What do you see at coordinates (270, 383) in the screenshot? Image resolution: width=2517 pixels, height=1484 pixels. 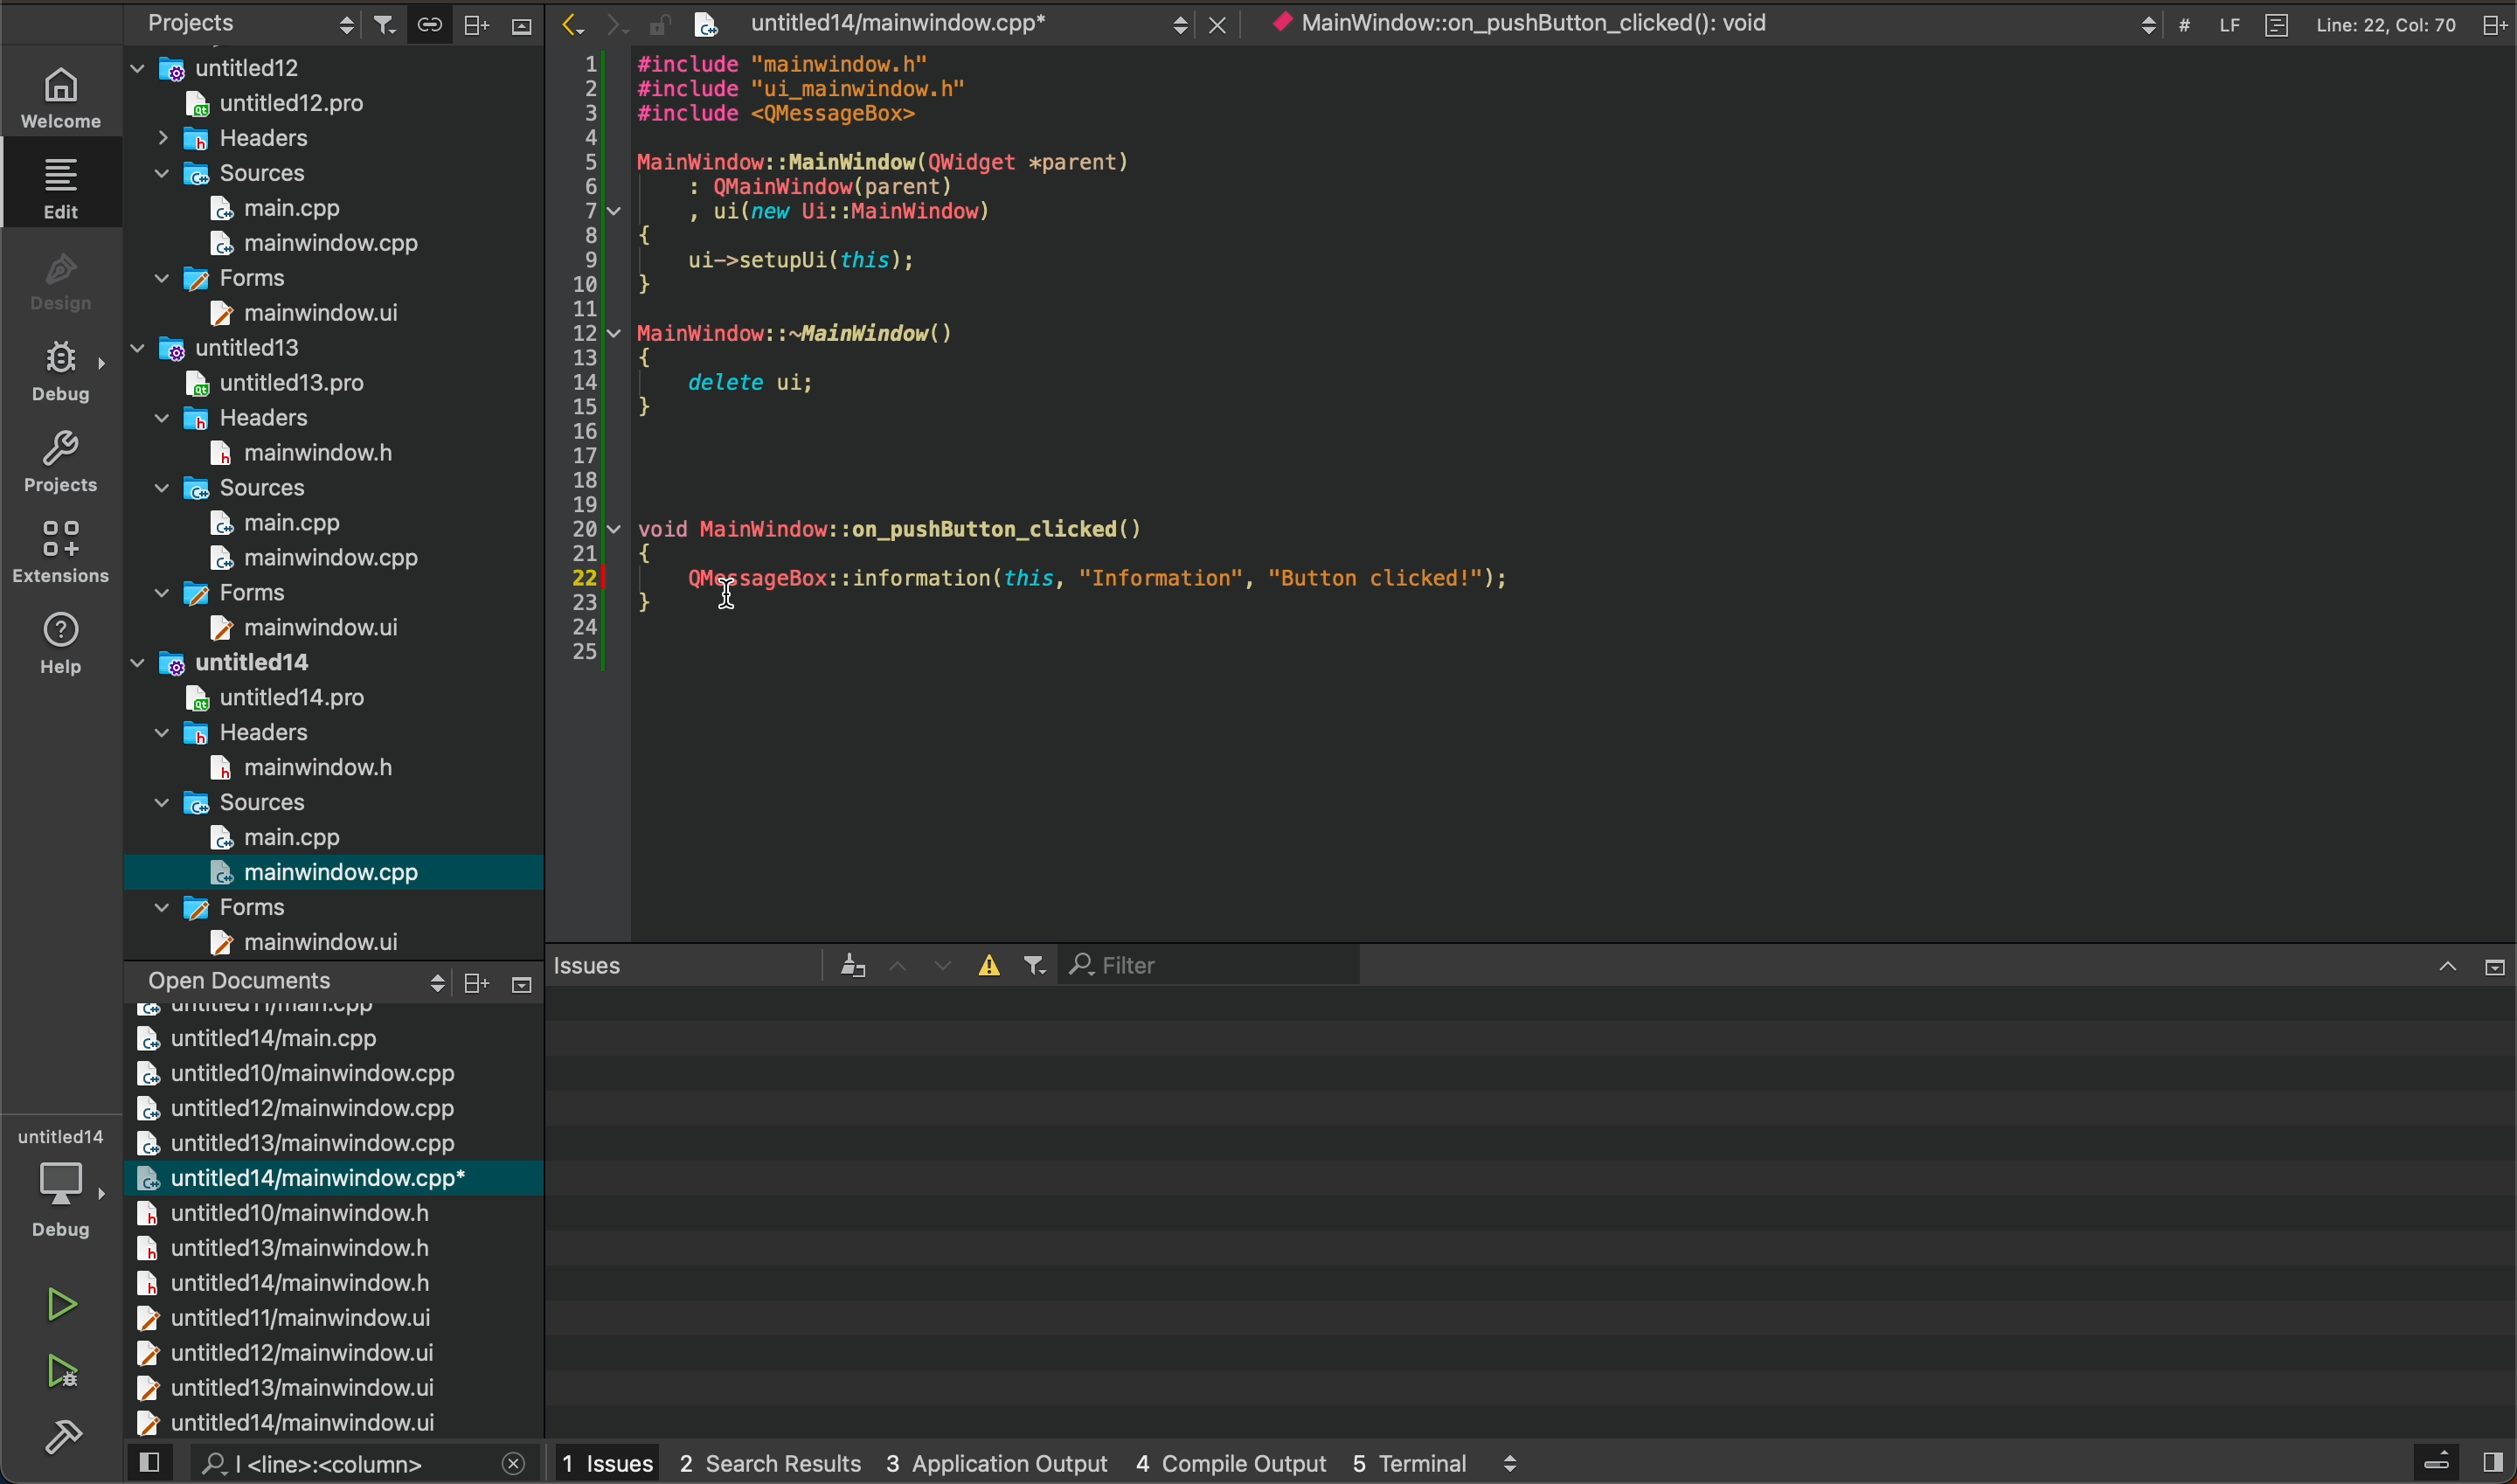 I see `untitled13.pro` at bounding box center [270, 383].